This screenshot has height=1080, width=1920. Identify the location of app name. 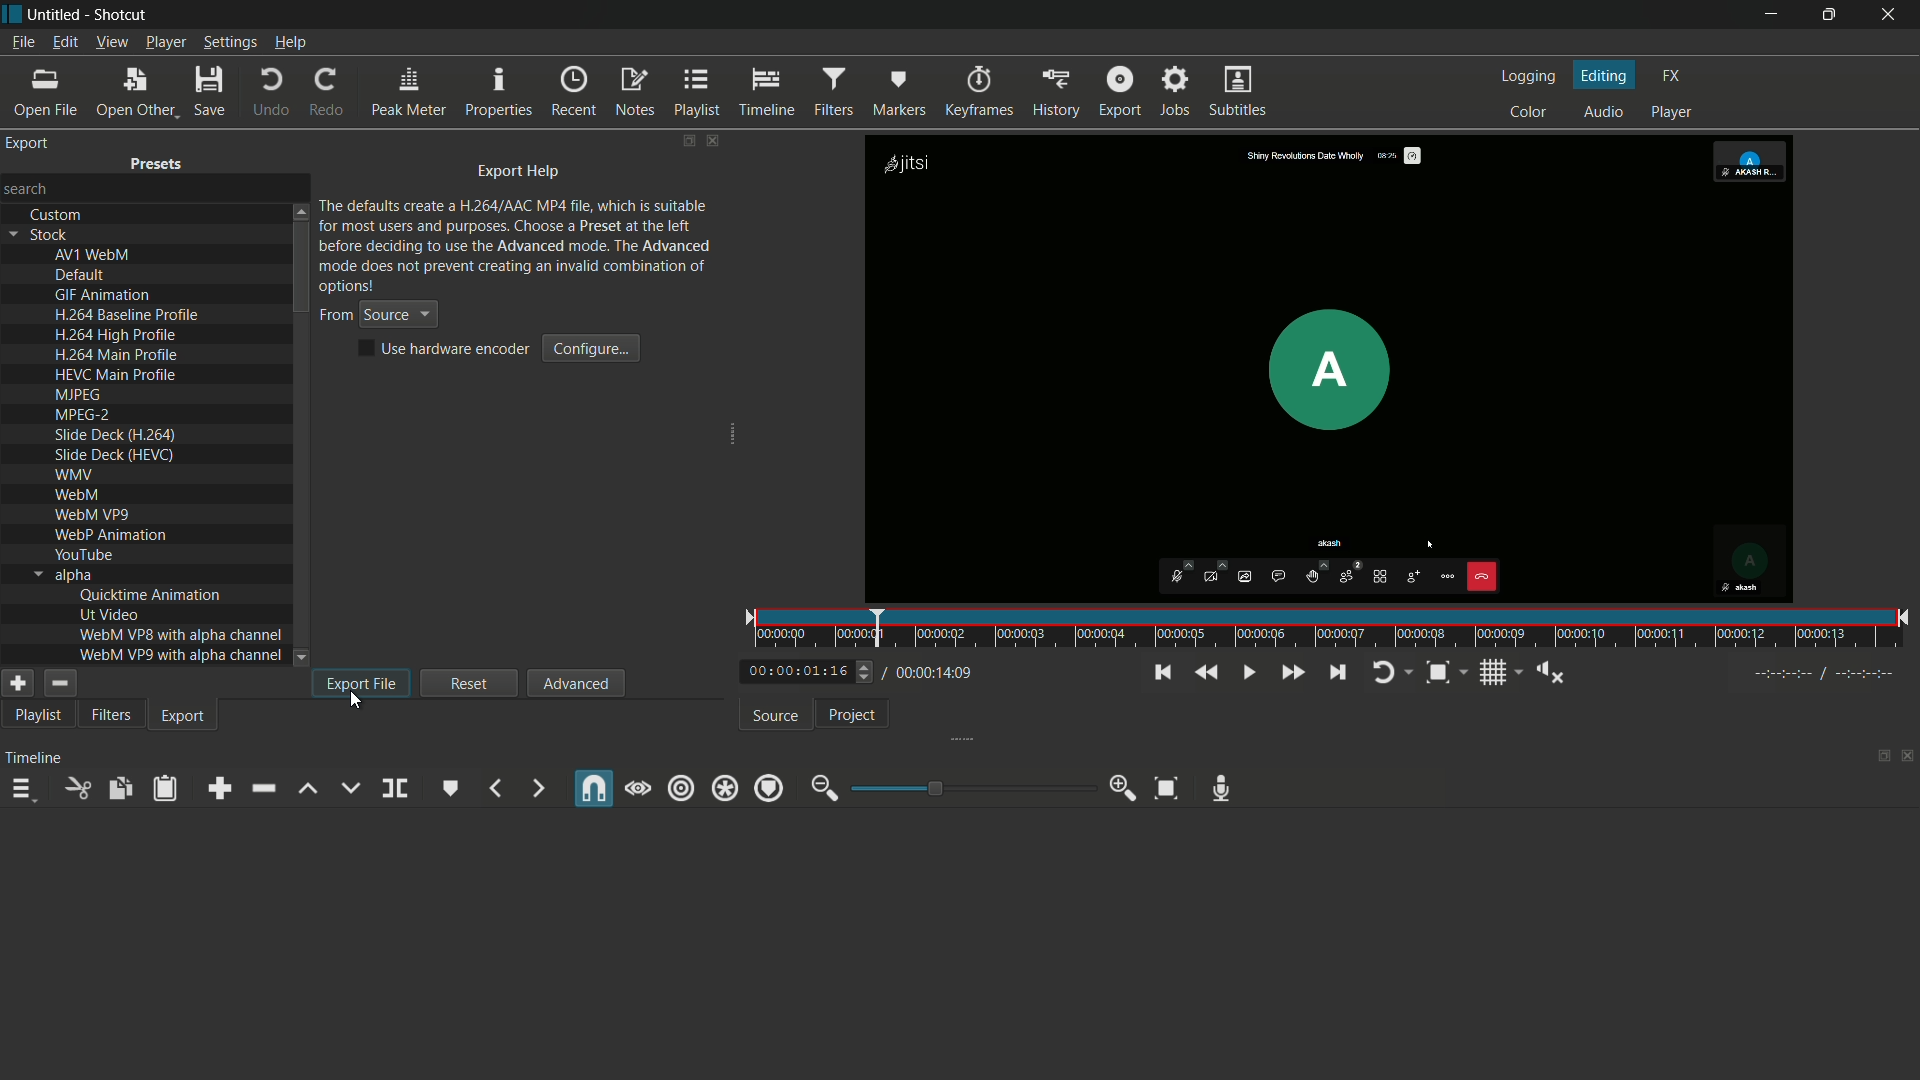
(124, 15).